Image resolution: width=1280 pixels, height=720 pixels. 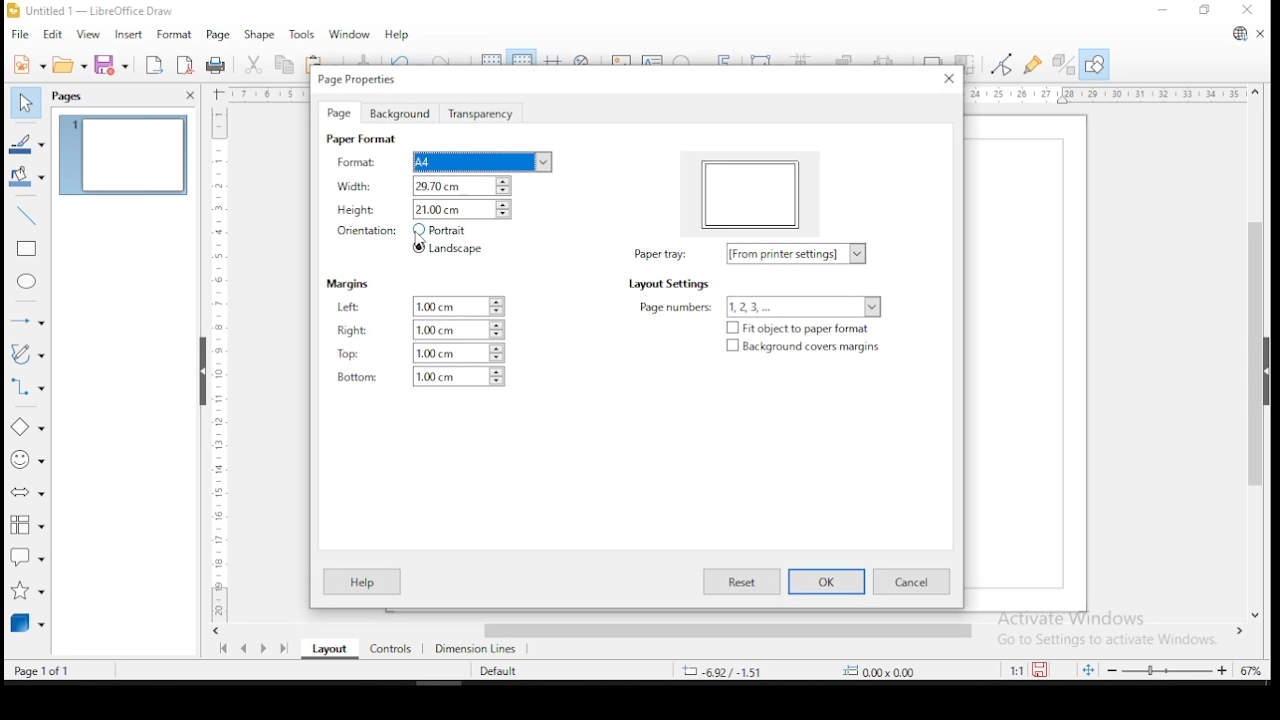 What do you see at coordinates (68, 65) in the screenshot?
I see `open` at bounding box center [68, 65].